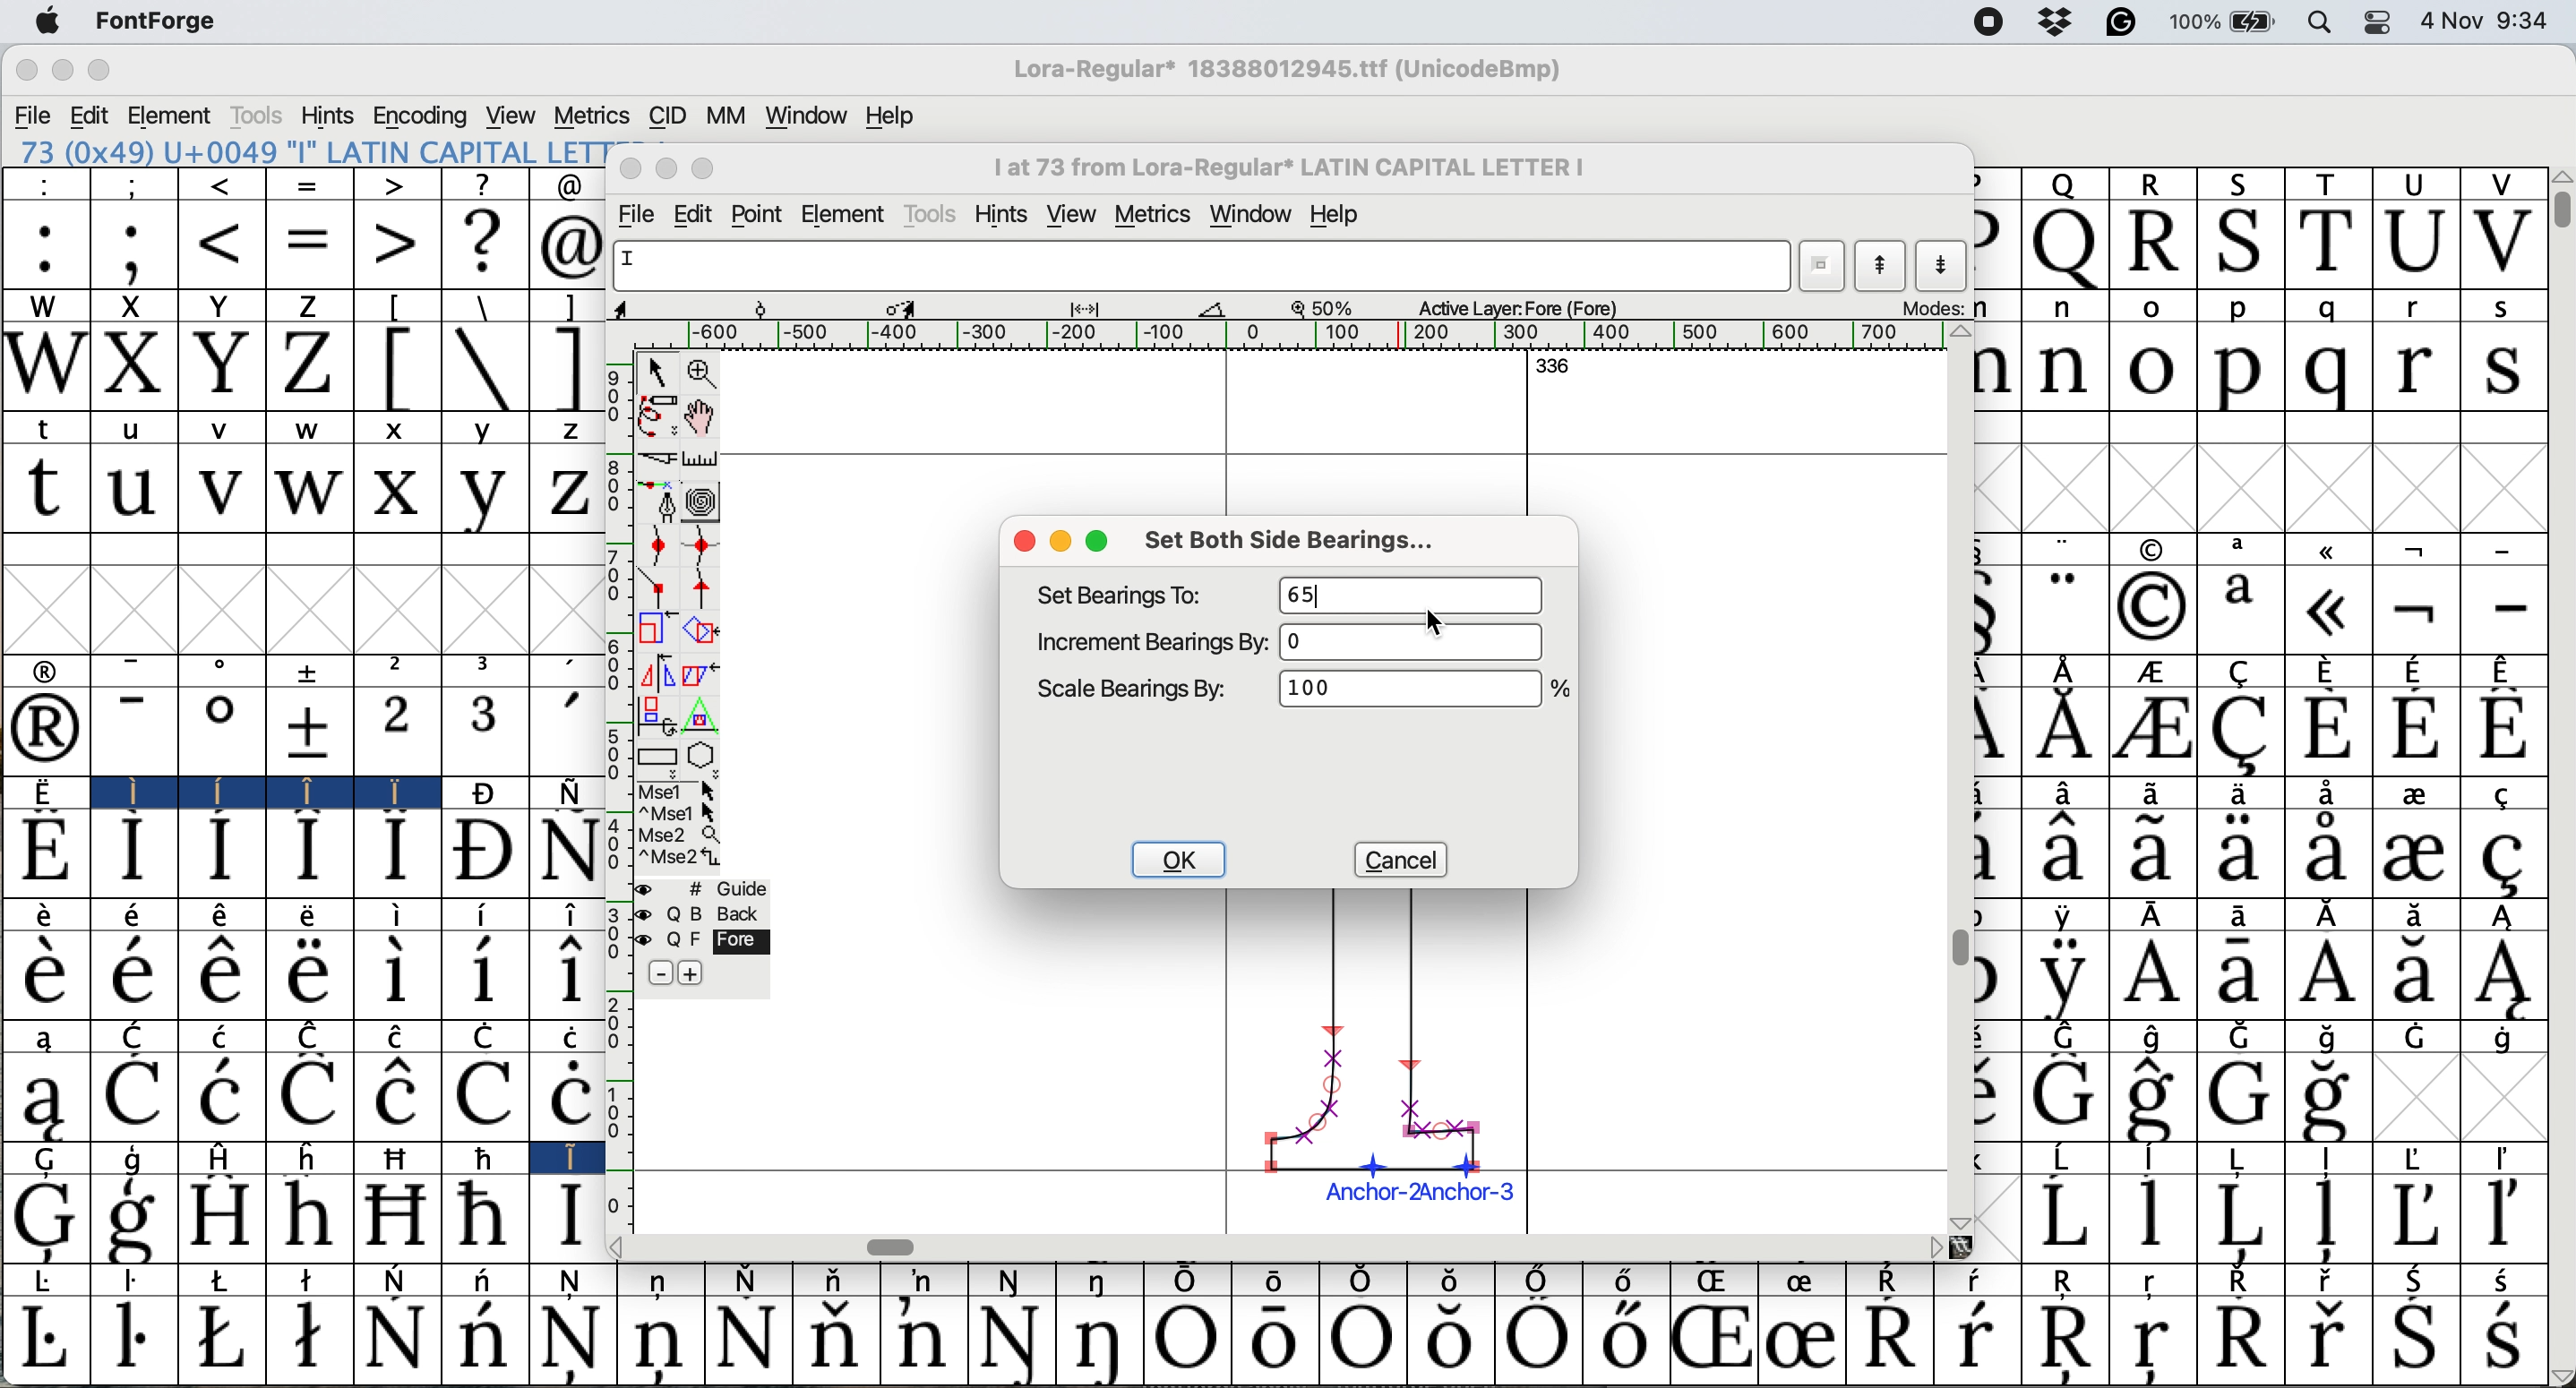 The image size is (2576, 1388). Describe the element at coordinates (137, 1282) in the screenshot. I see `Symbol` at that location.